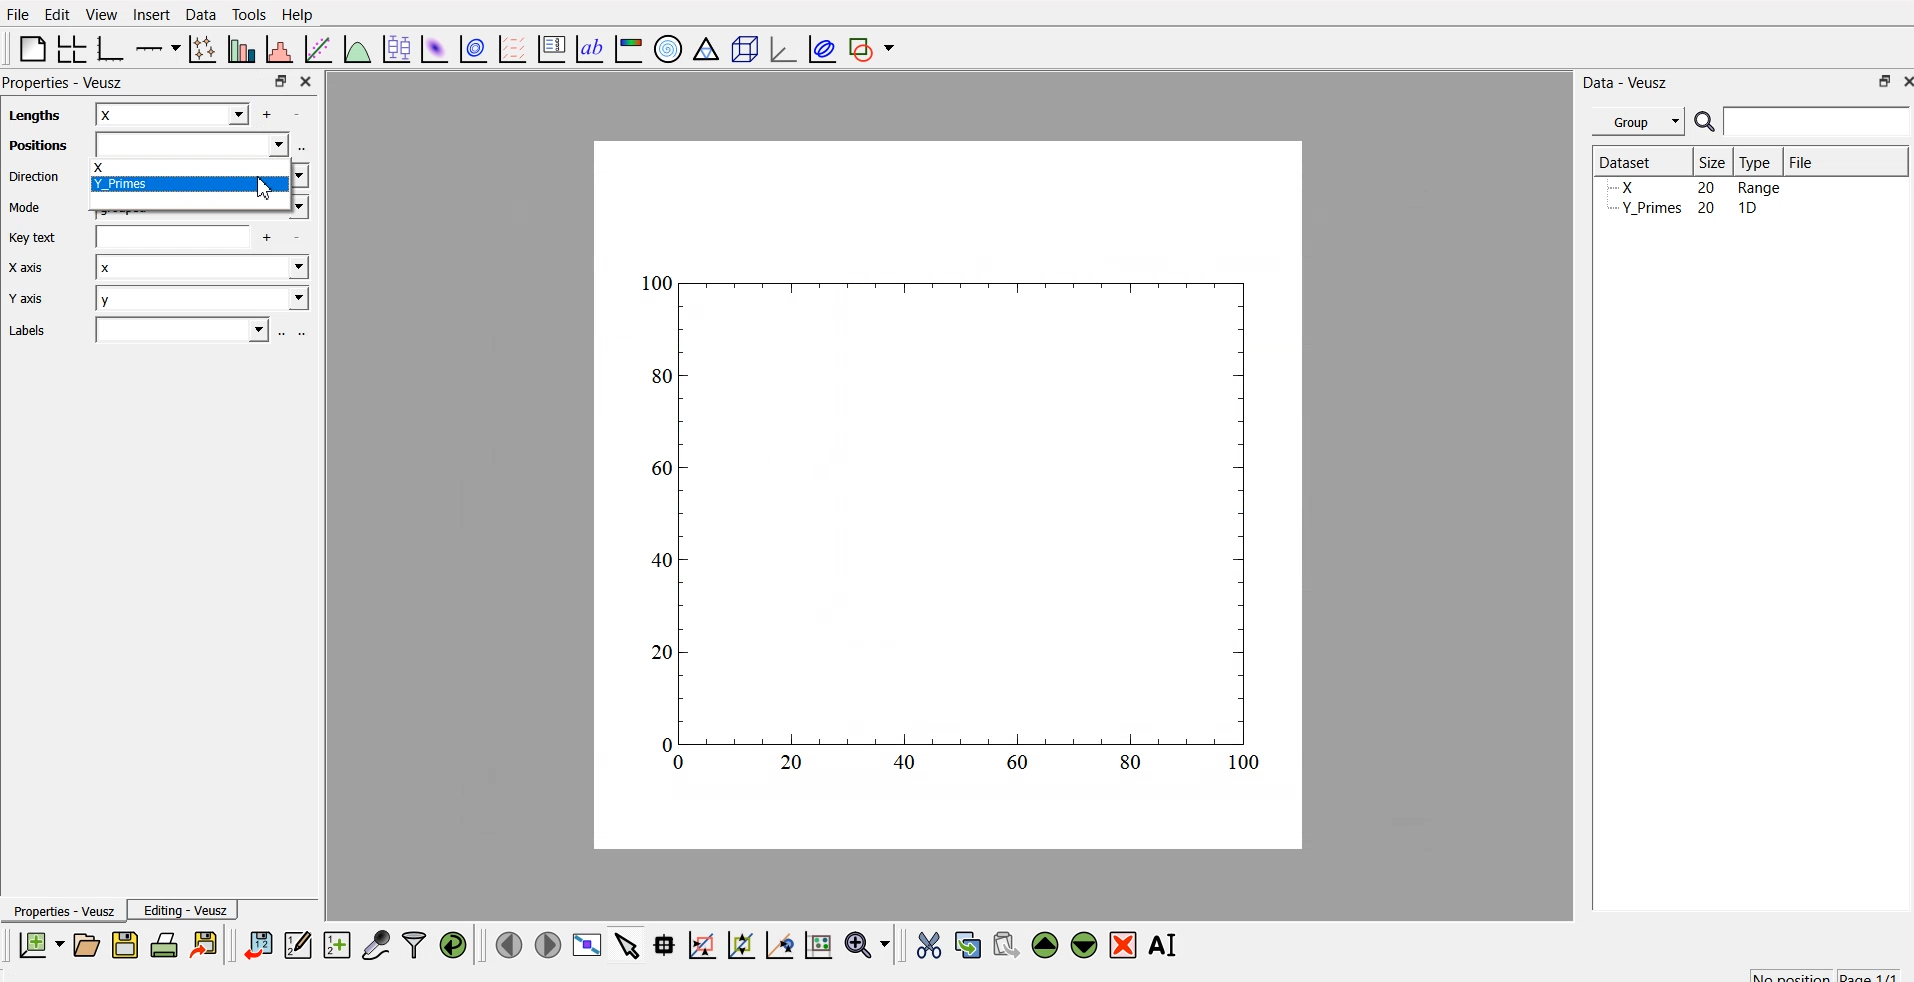 The image size is (1914, 982). I want to click on x y_PRIMES, so click(202, 189).